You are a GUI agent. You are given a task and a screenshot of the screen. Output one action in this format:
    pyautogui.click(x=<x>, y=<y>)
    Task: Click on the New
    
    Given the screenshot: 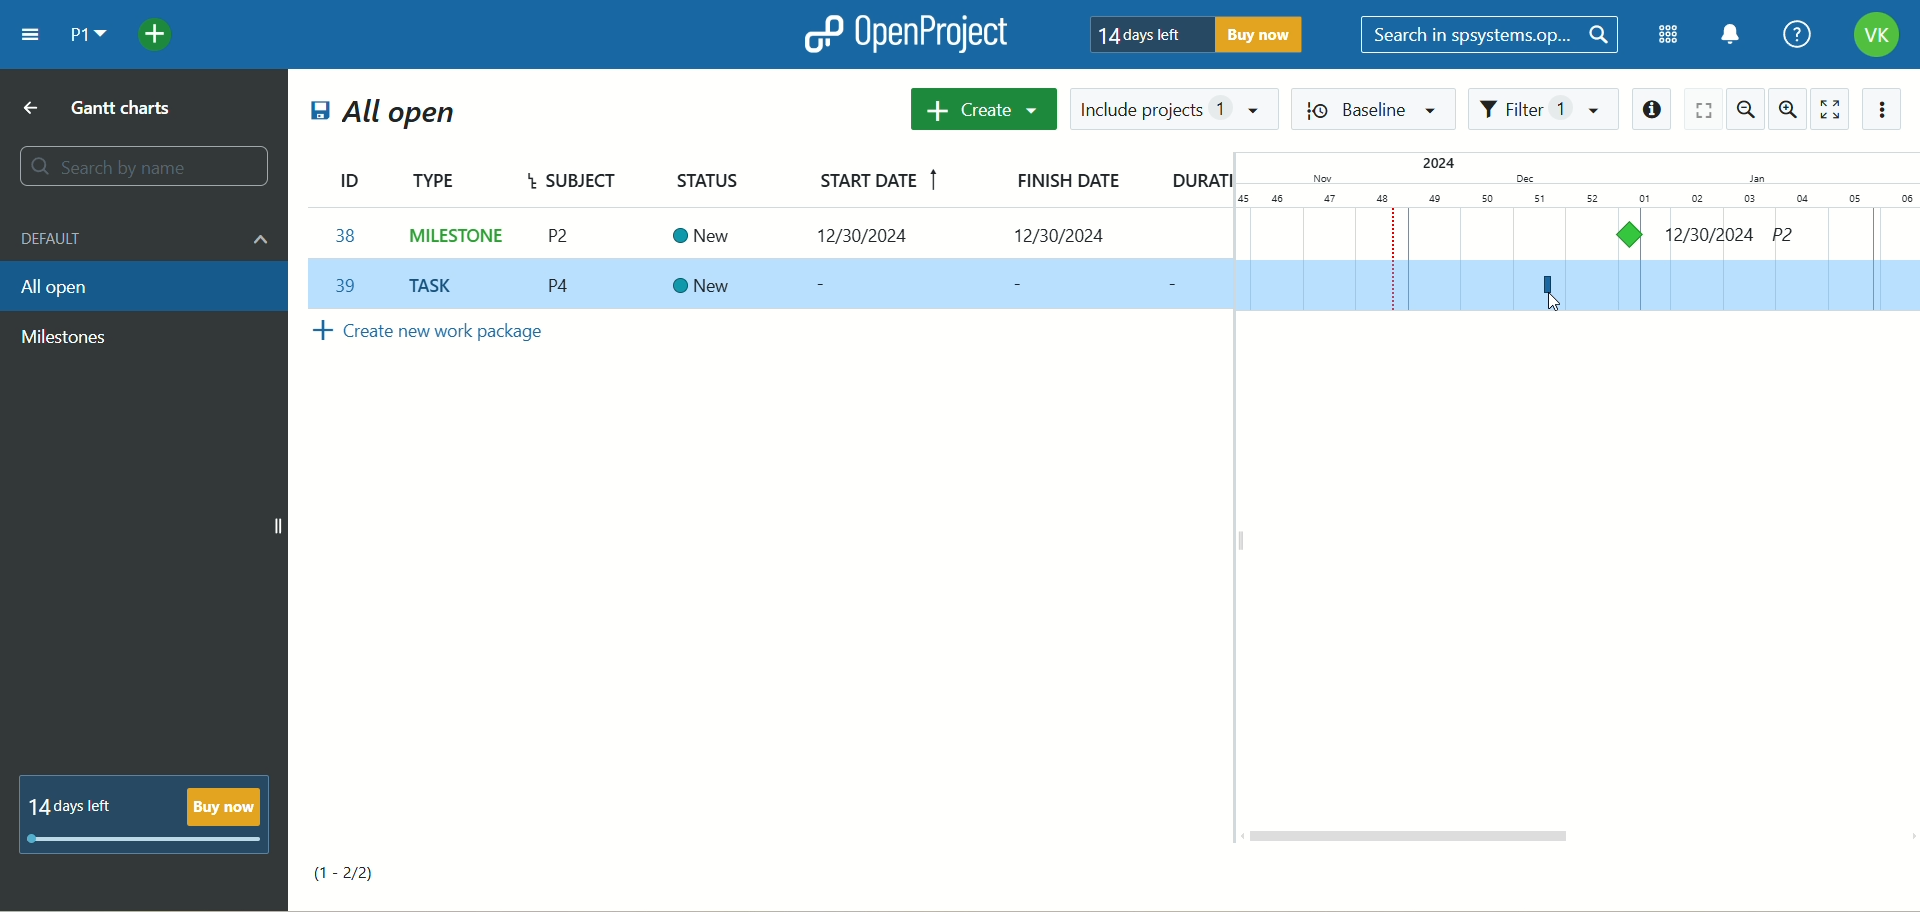 What is the action you would take?
    pyautogui.click(x=704, y=237)
    